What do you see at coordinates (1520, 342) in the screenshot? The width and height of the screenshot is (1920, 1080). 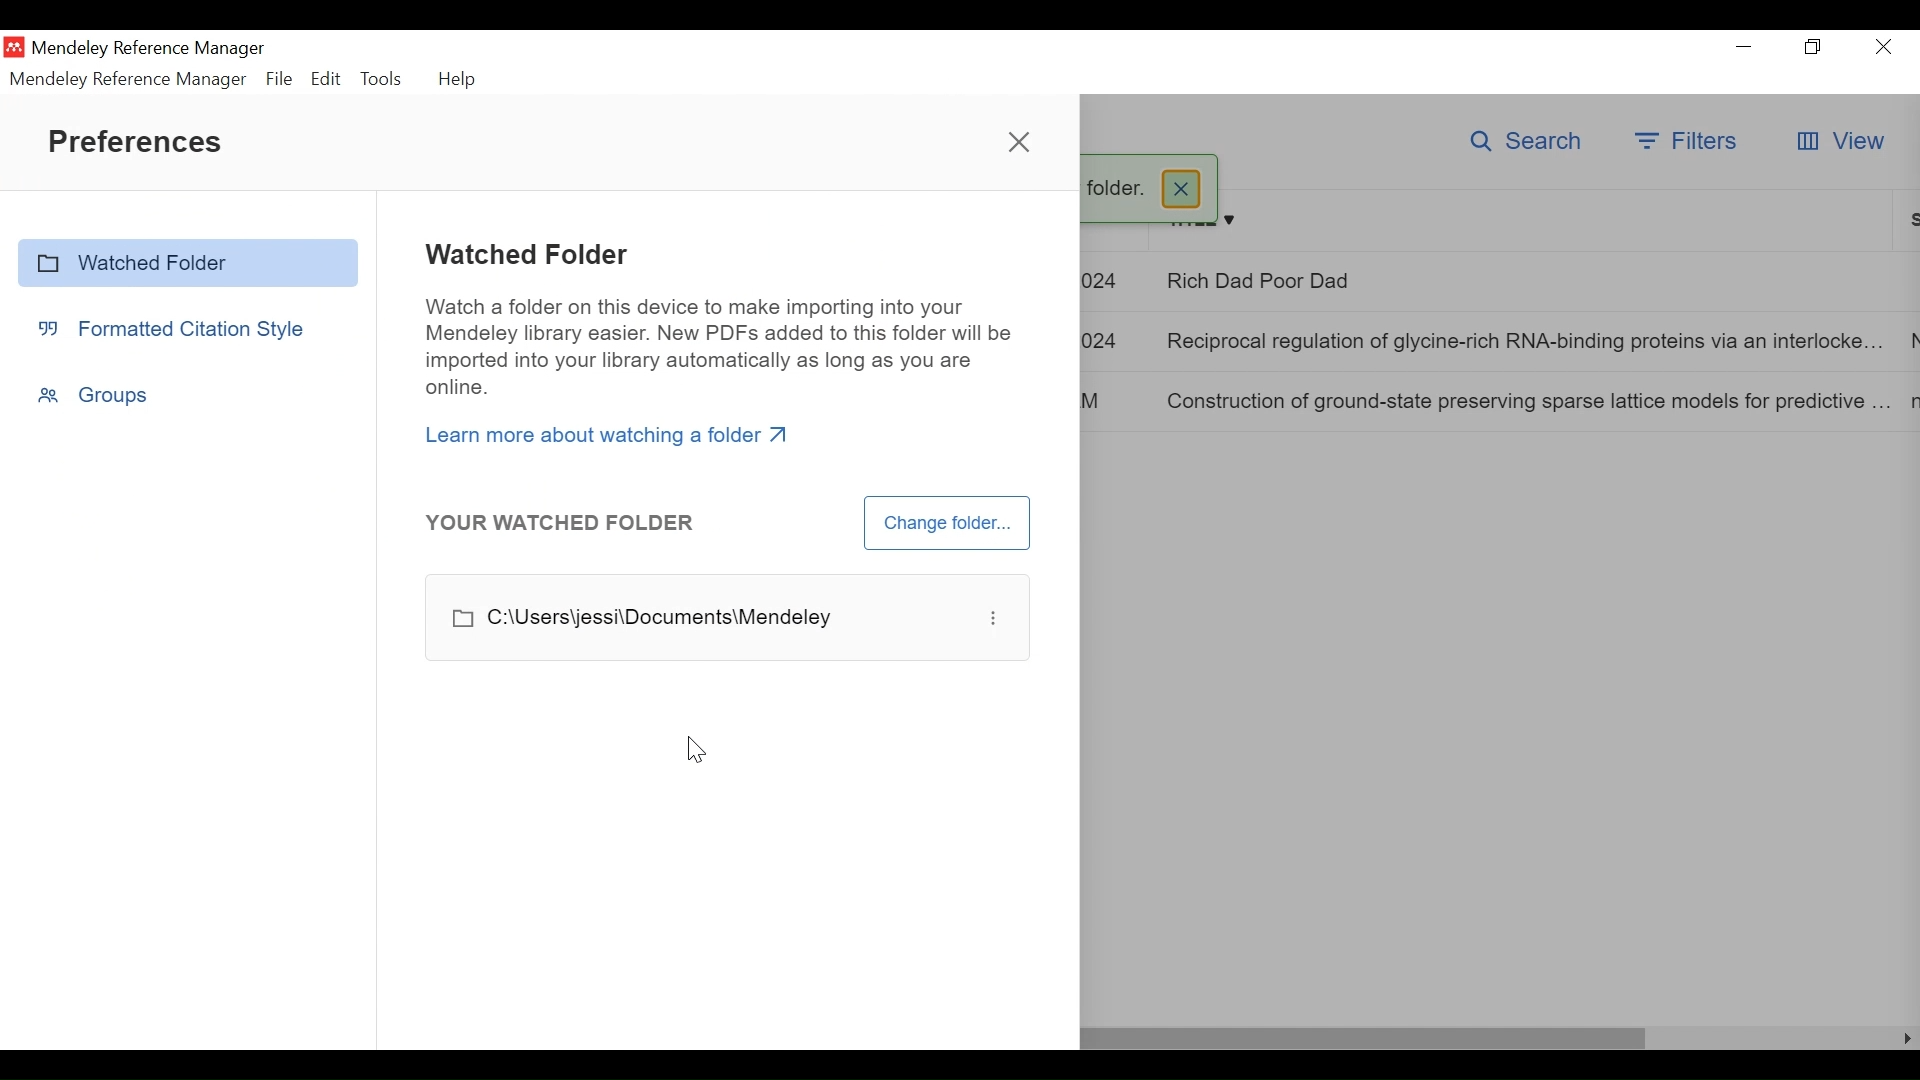 I see `Reciprocal regulation of glycine-rich RNA-binding proteins via an interlocke...` at bounding box center [1520, 342].